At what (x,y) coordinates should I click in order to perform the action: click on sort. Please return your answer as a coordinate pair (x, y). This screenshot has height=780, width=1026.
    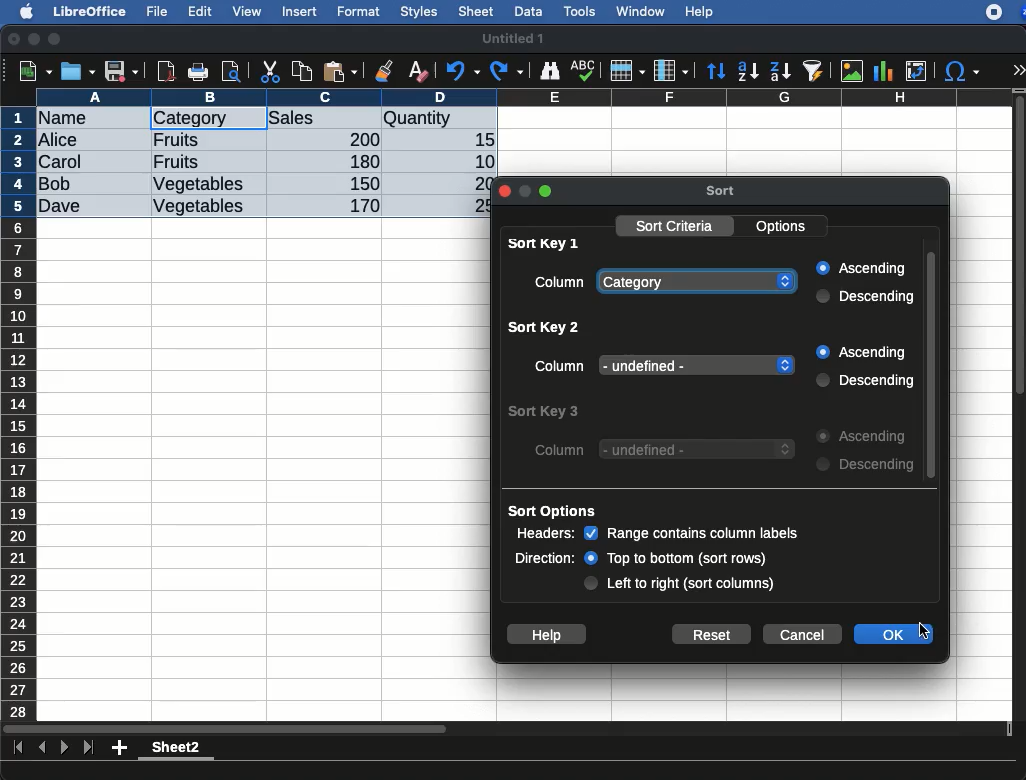
    Looking at the image, I should click on (723, 190).